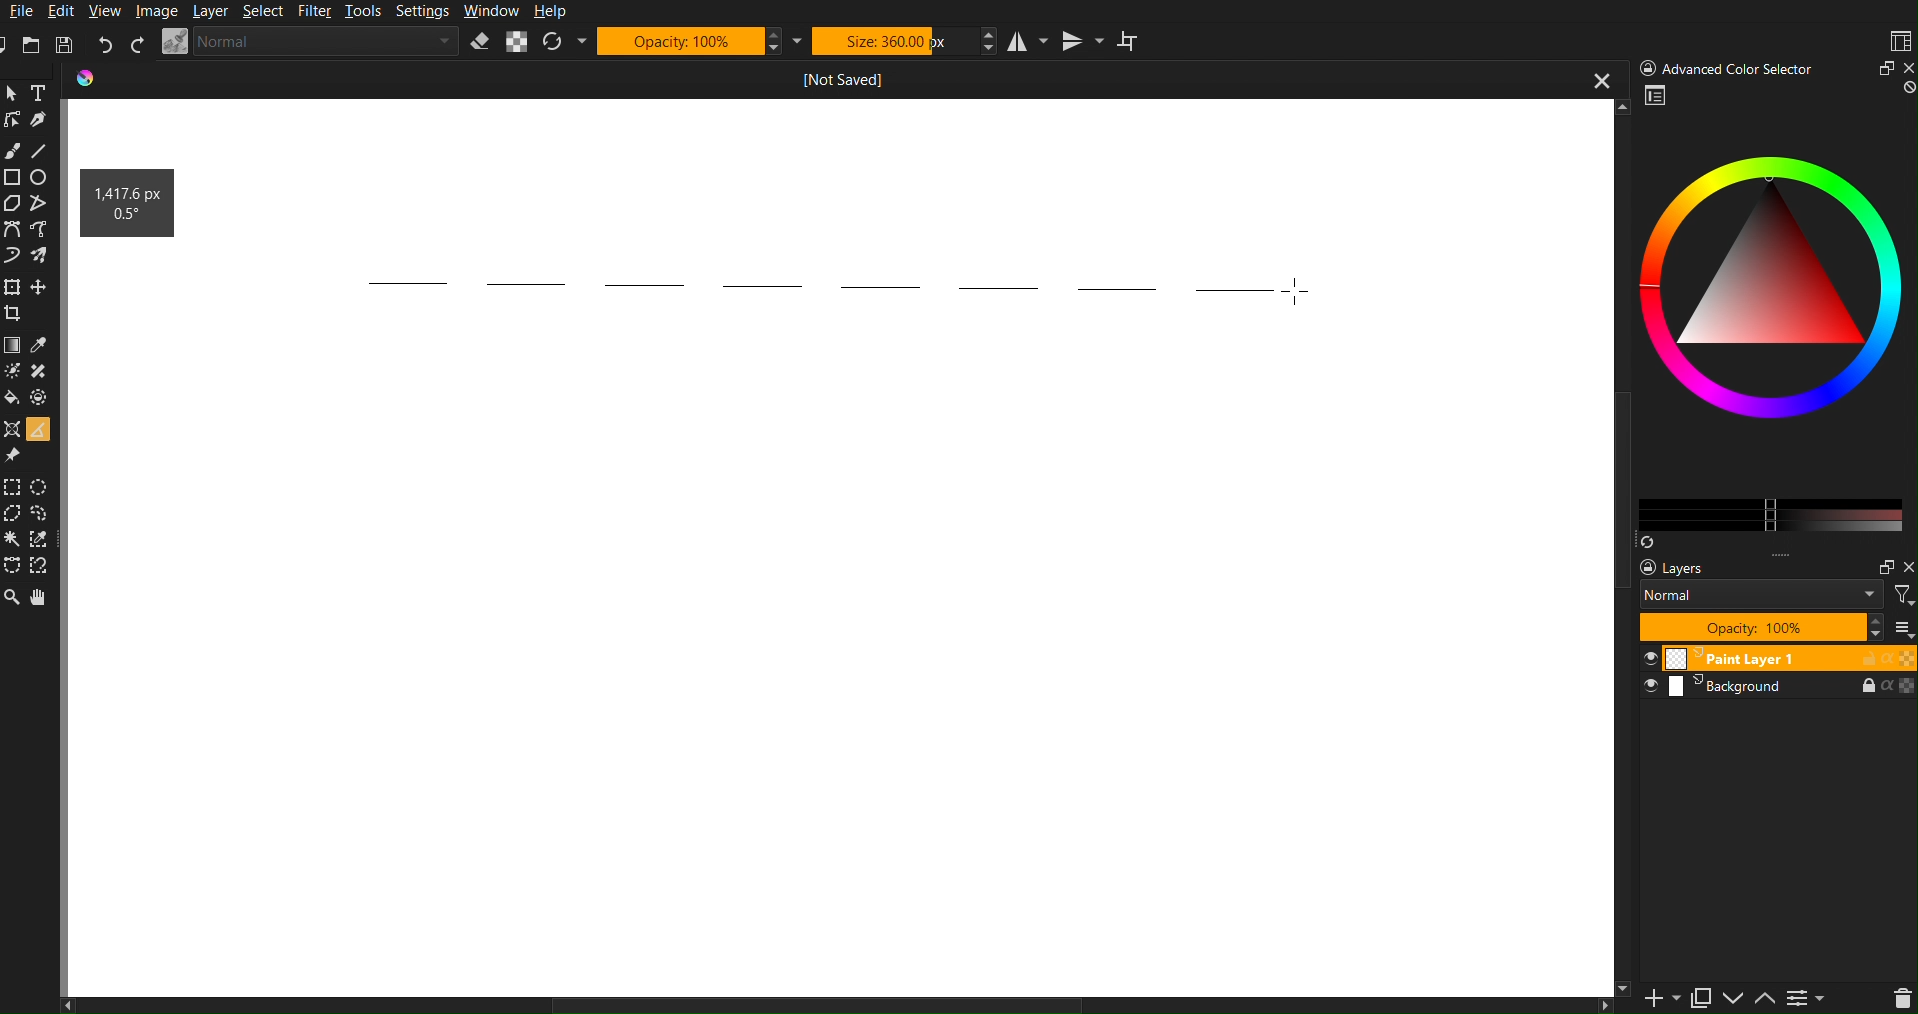 This screenshot has height=1014, width=1918. I want to click on Magic Wand, so click(14, 540).